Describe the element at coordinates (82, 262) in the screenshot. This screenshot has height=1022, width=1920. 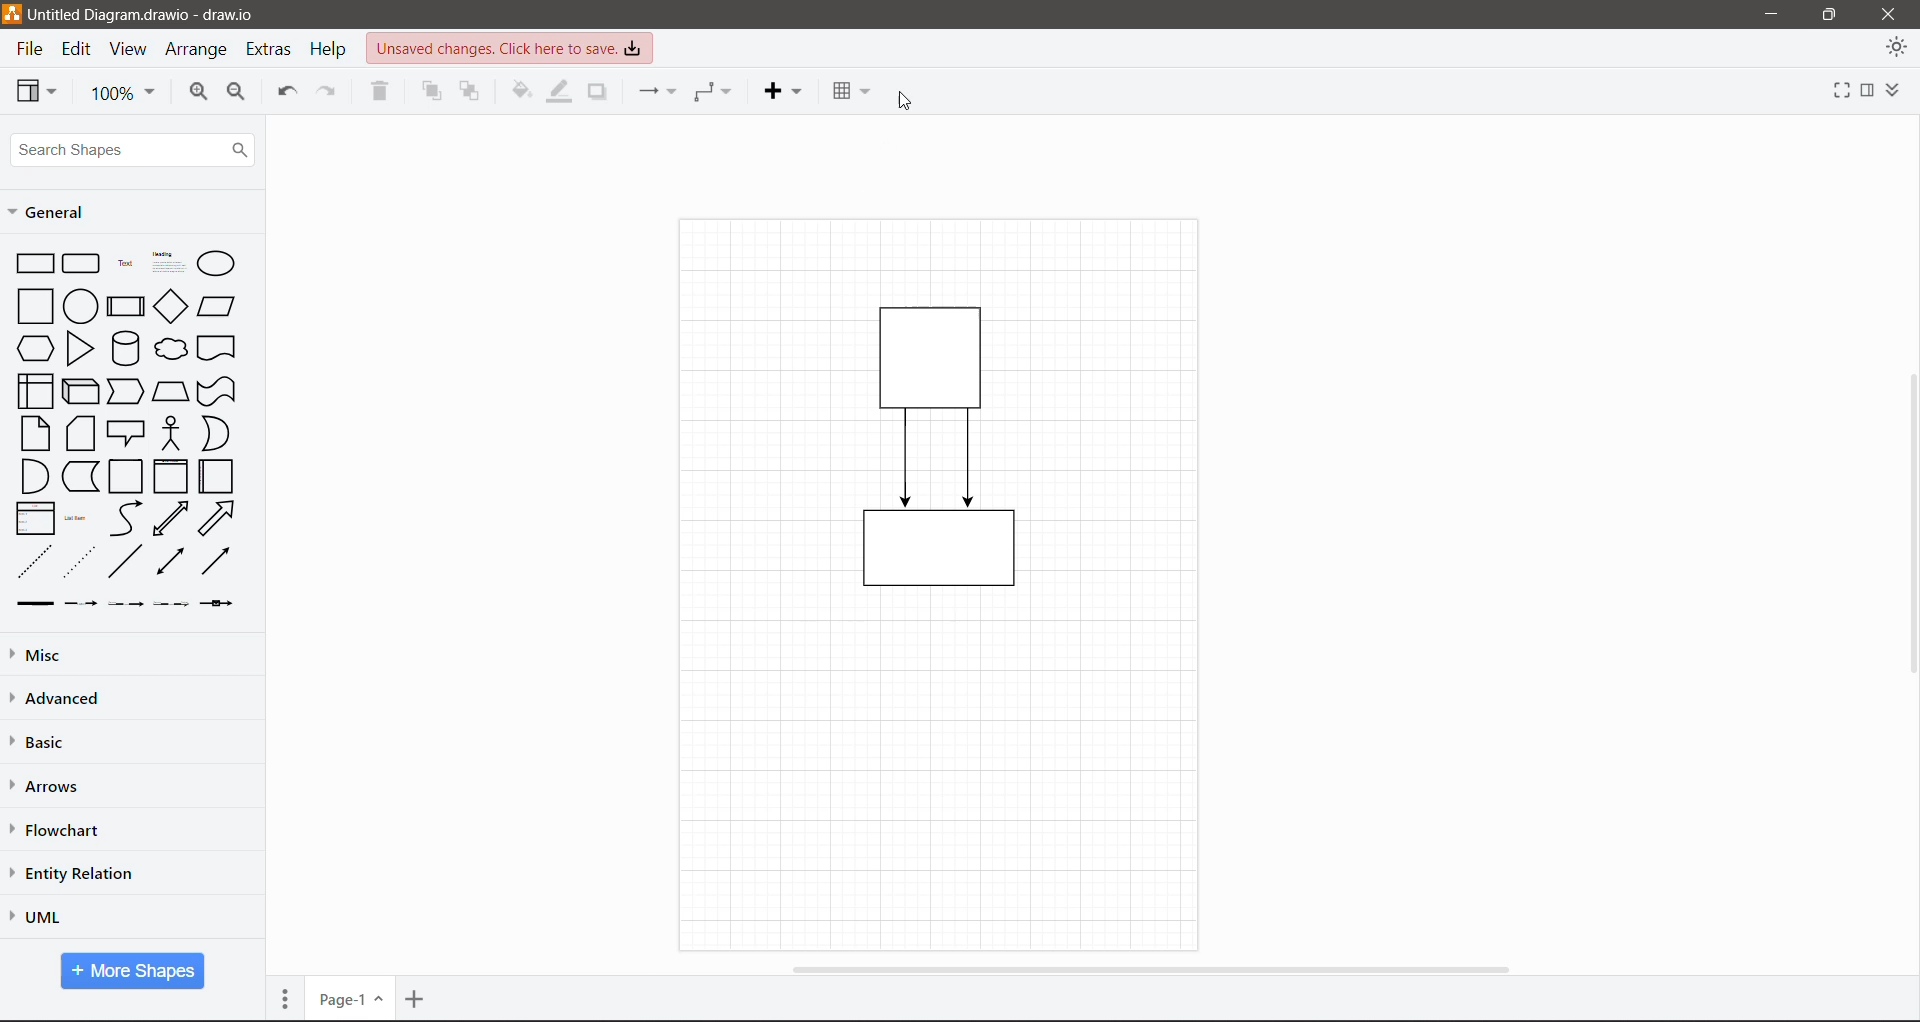
I see `Rounded Rectangle` at that location.